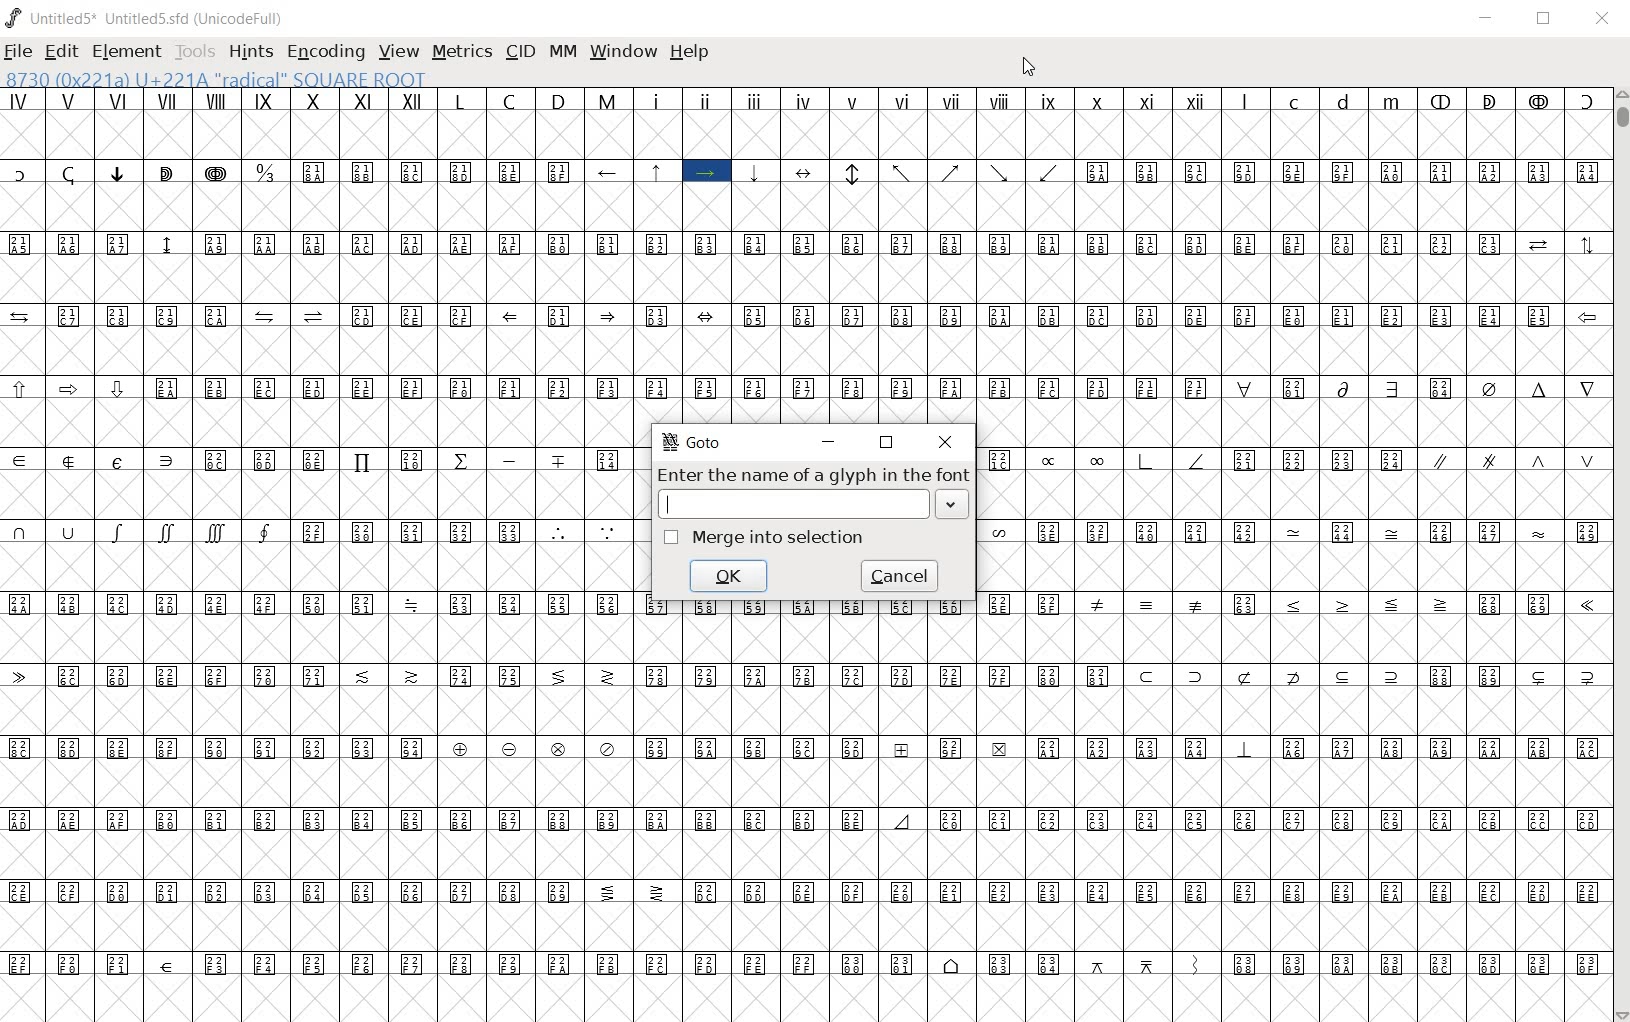  I want to click on VIEW, so click(399, 51).